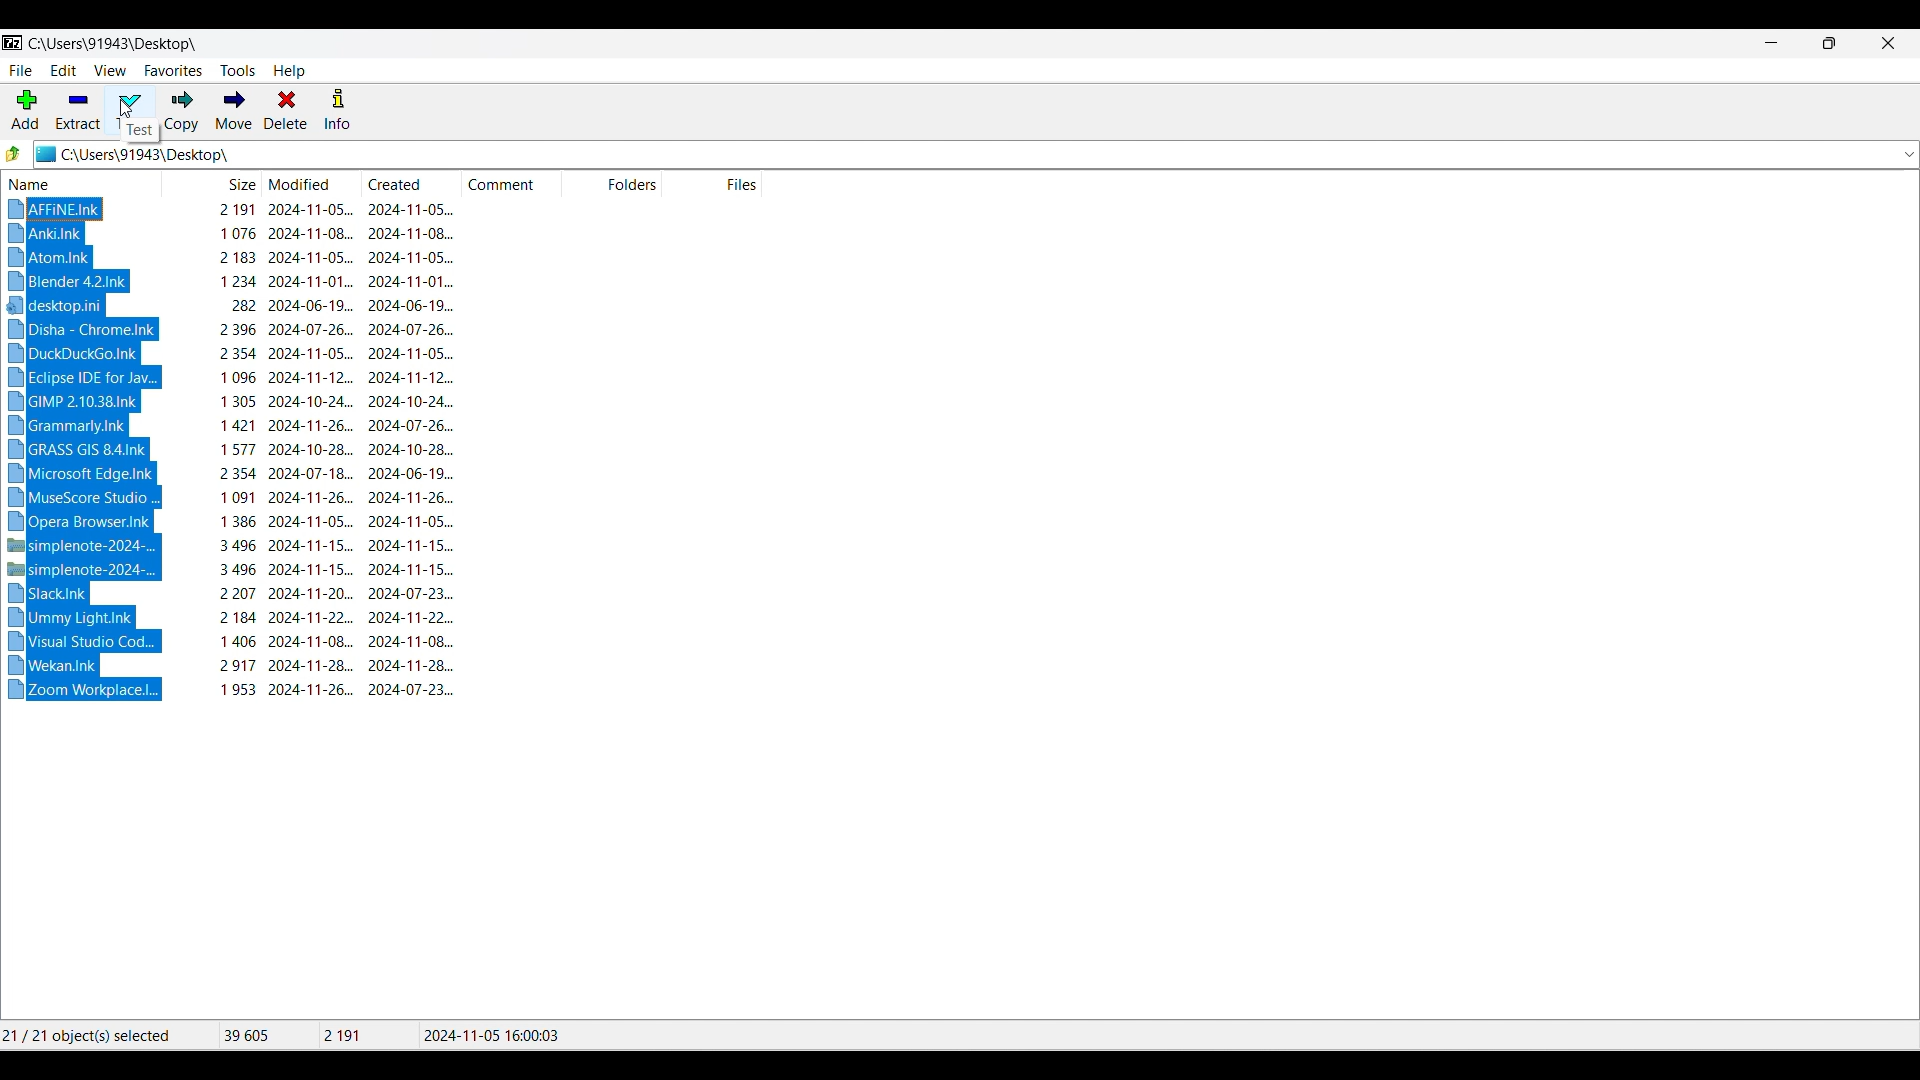  I want to click on Files column, so click(712, 183).